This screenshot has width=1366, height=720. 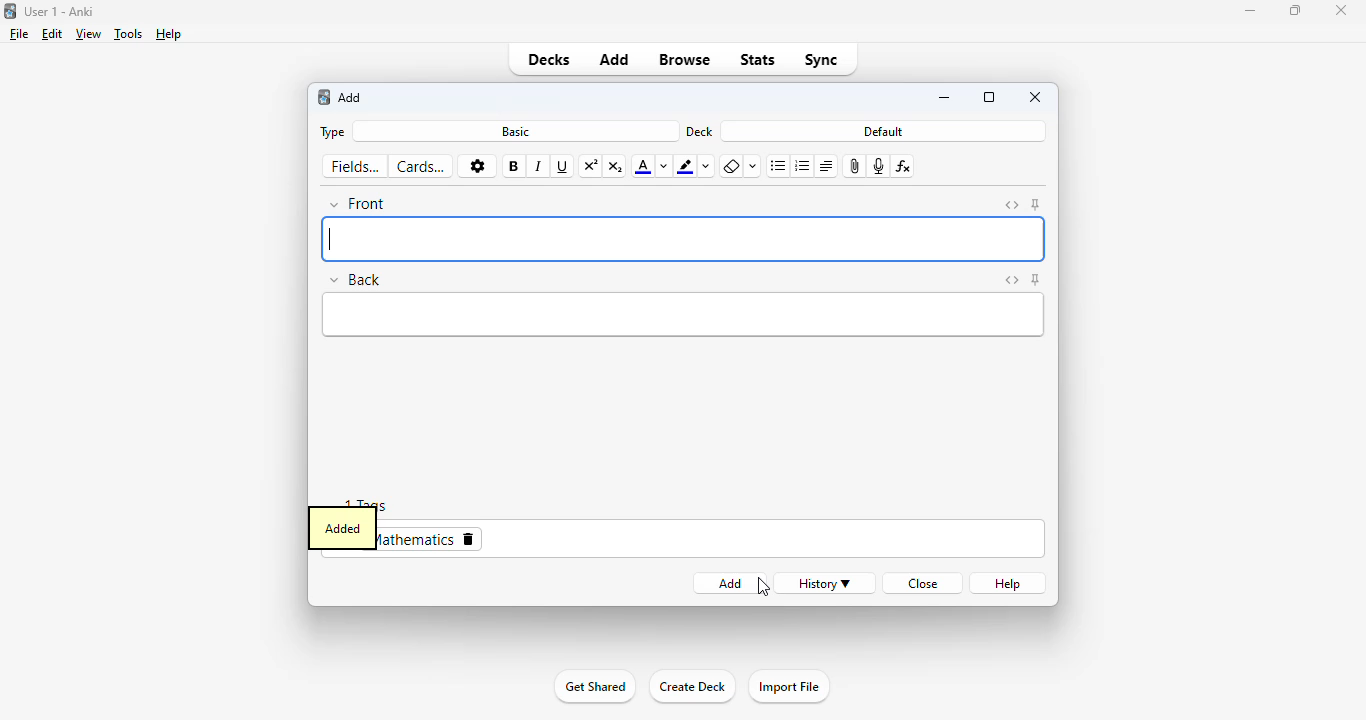 What do you see at coordinates (359, 204) in the screenshot?
I see `front` at bounding box center [359, 204].